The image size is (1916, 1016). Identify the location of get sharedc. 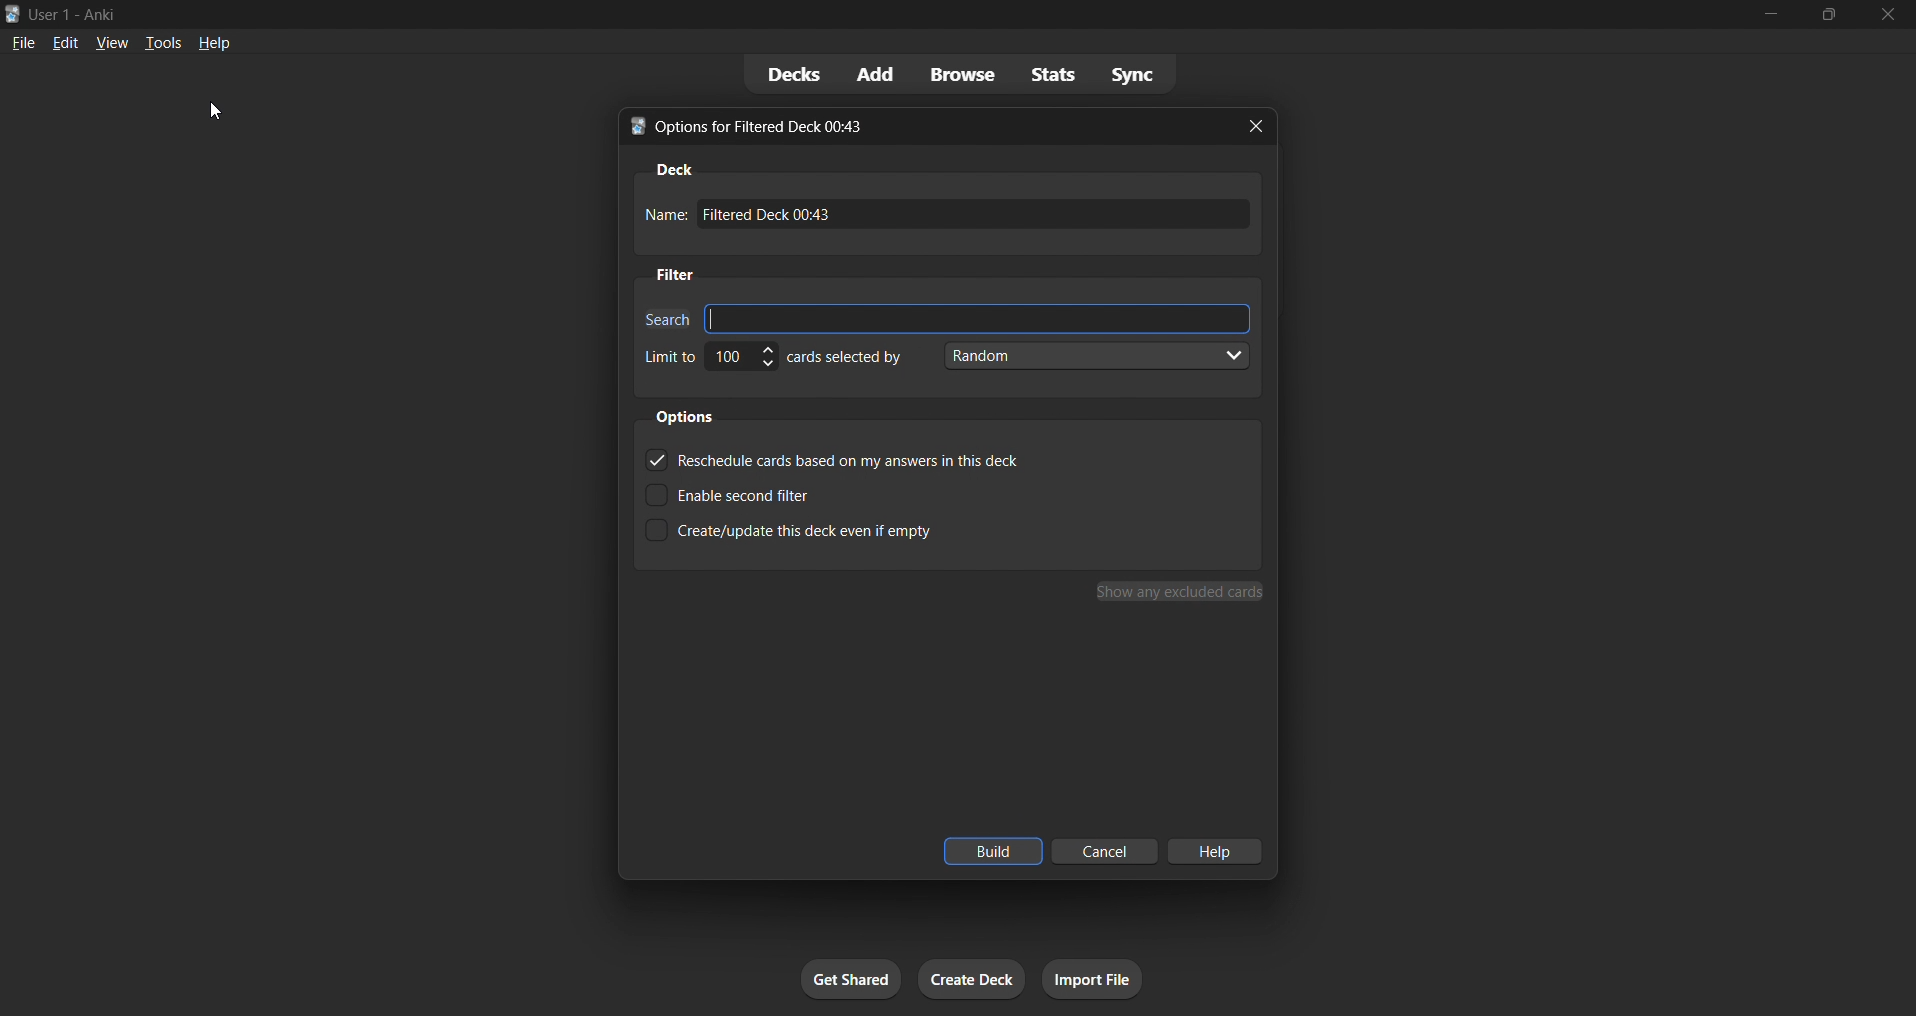
(848, 976).